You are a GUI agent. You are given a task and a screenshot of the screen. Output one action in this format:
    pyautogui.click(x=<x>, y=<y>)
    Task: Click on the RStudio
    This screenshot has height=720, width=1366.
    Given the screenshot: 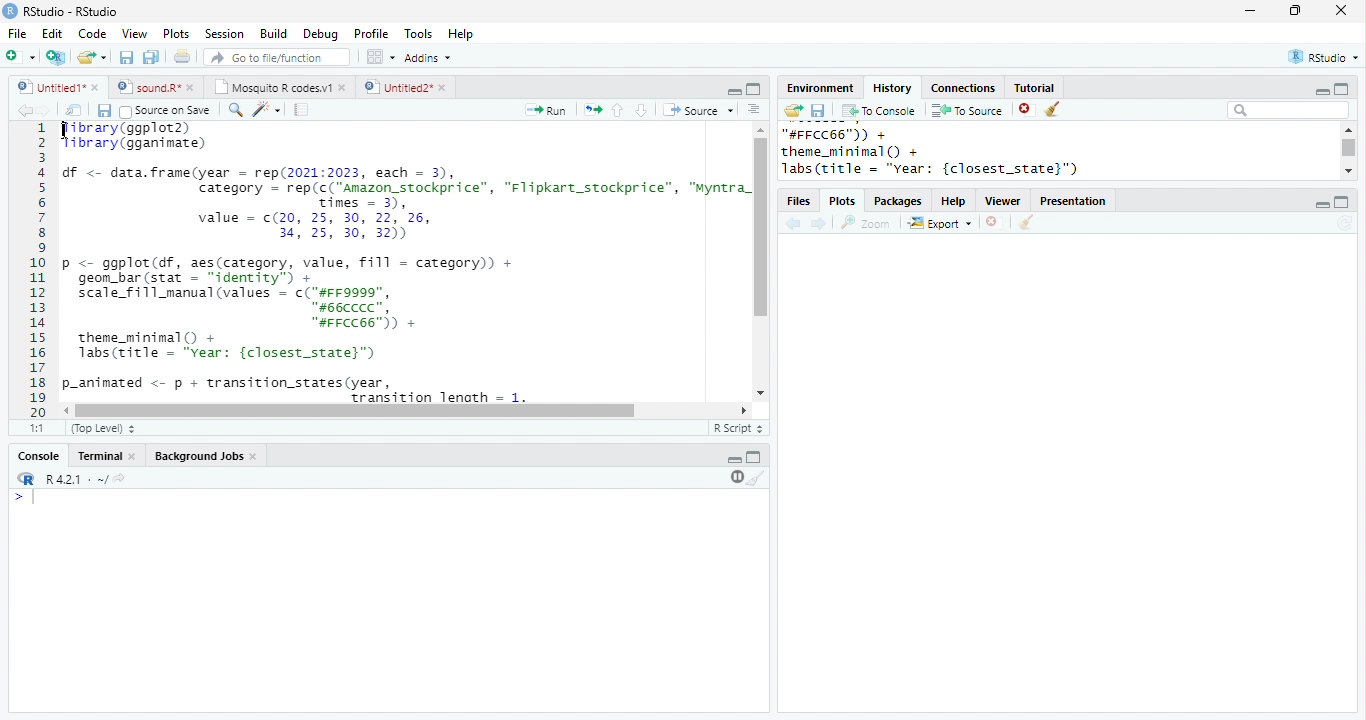 What is the action you would take?
    pyautogui.click(x=1324, y=56)
    